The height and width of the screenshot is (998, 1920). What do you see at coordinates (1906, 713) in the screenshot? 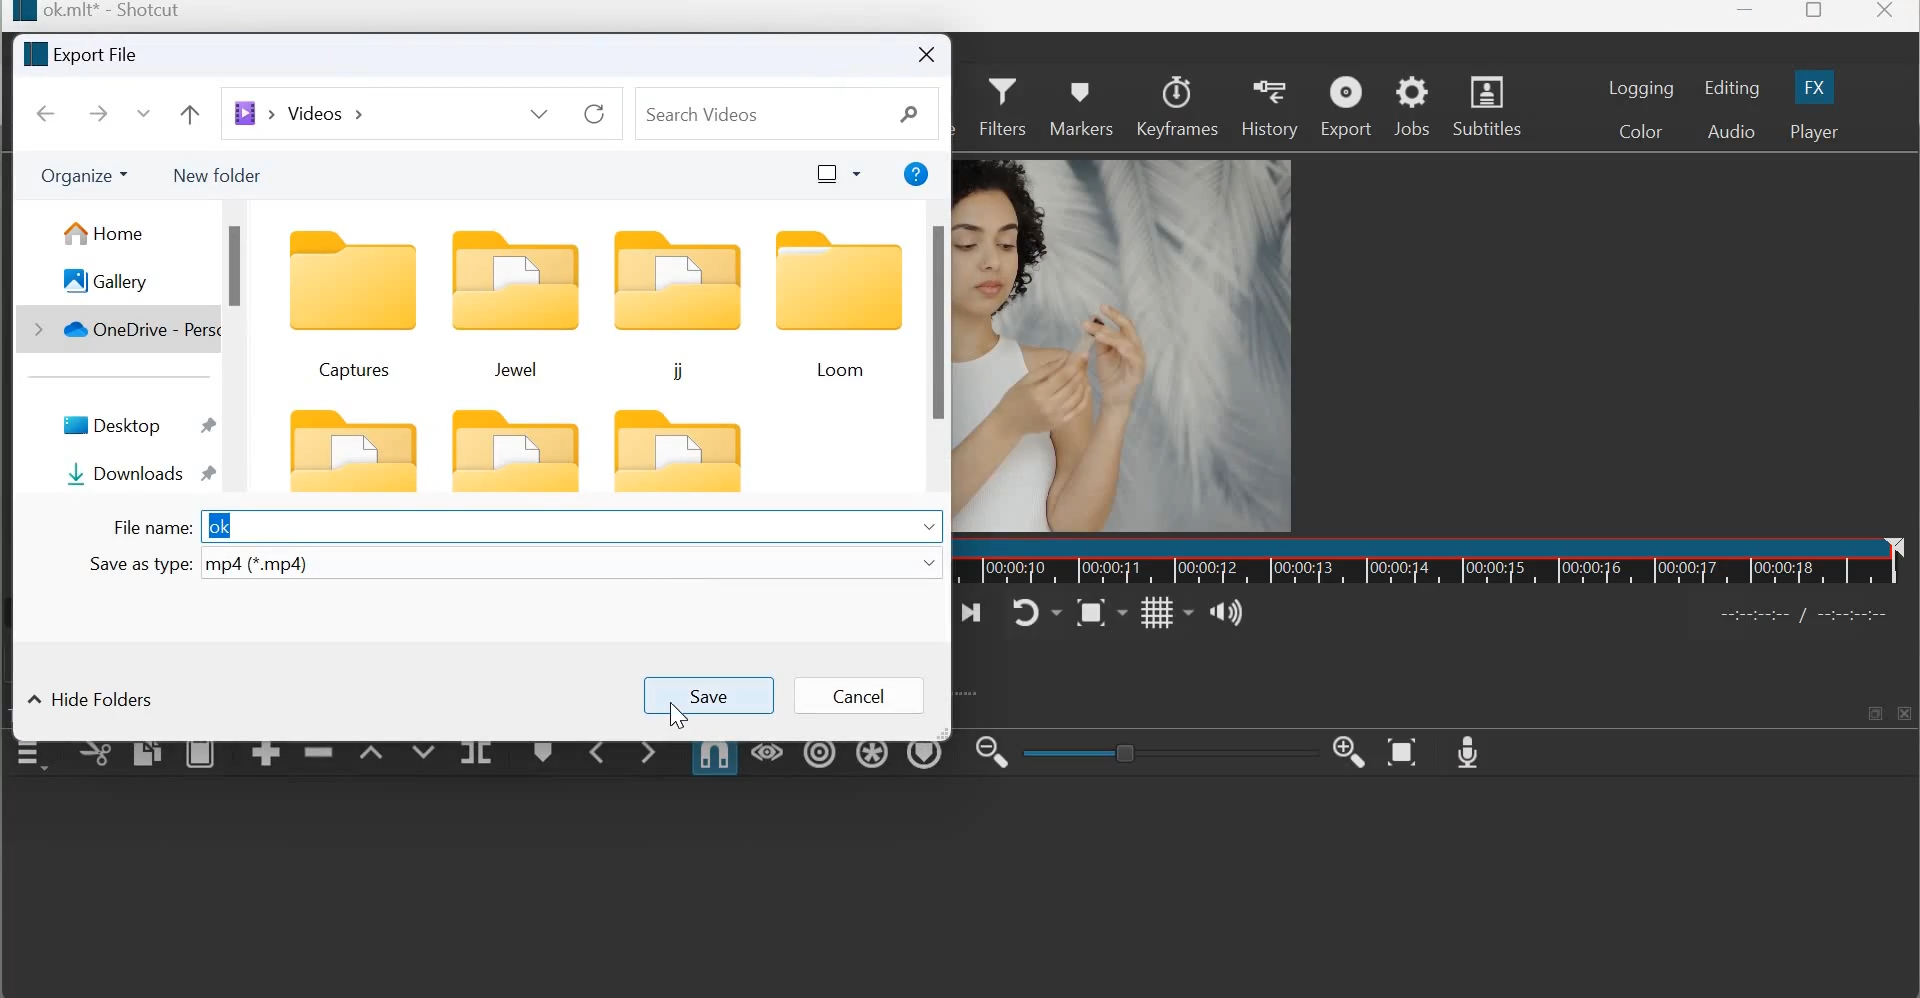
I see `close` at bounding box center [1906, 713].